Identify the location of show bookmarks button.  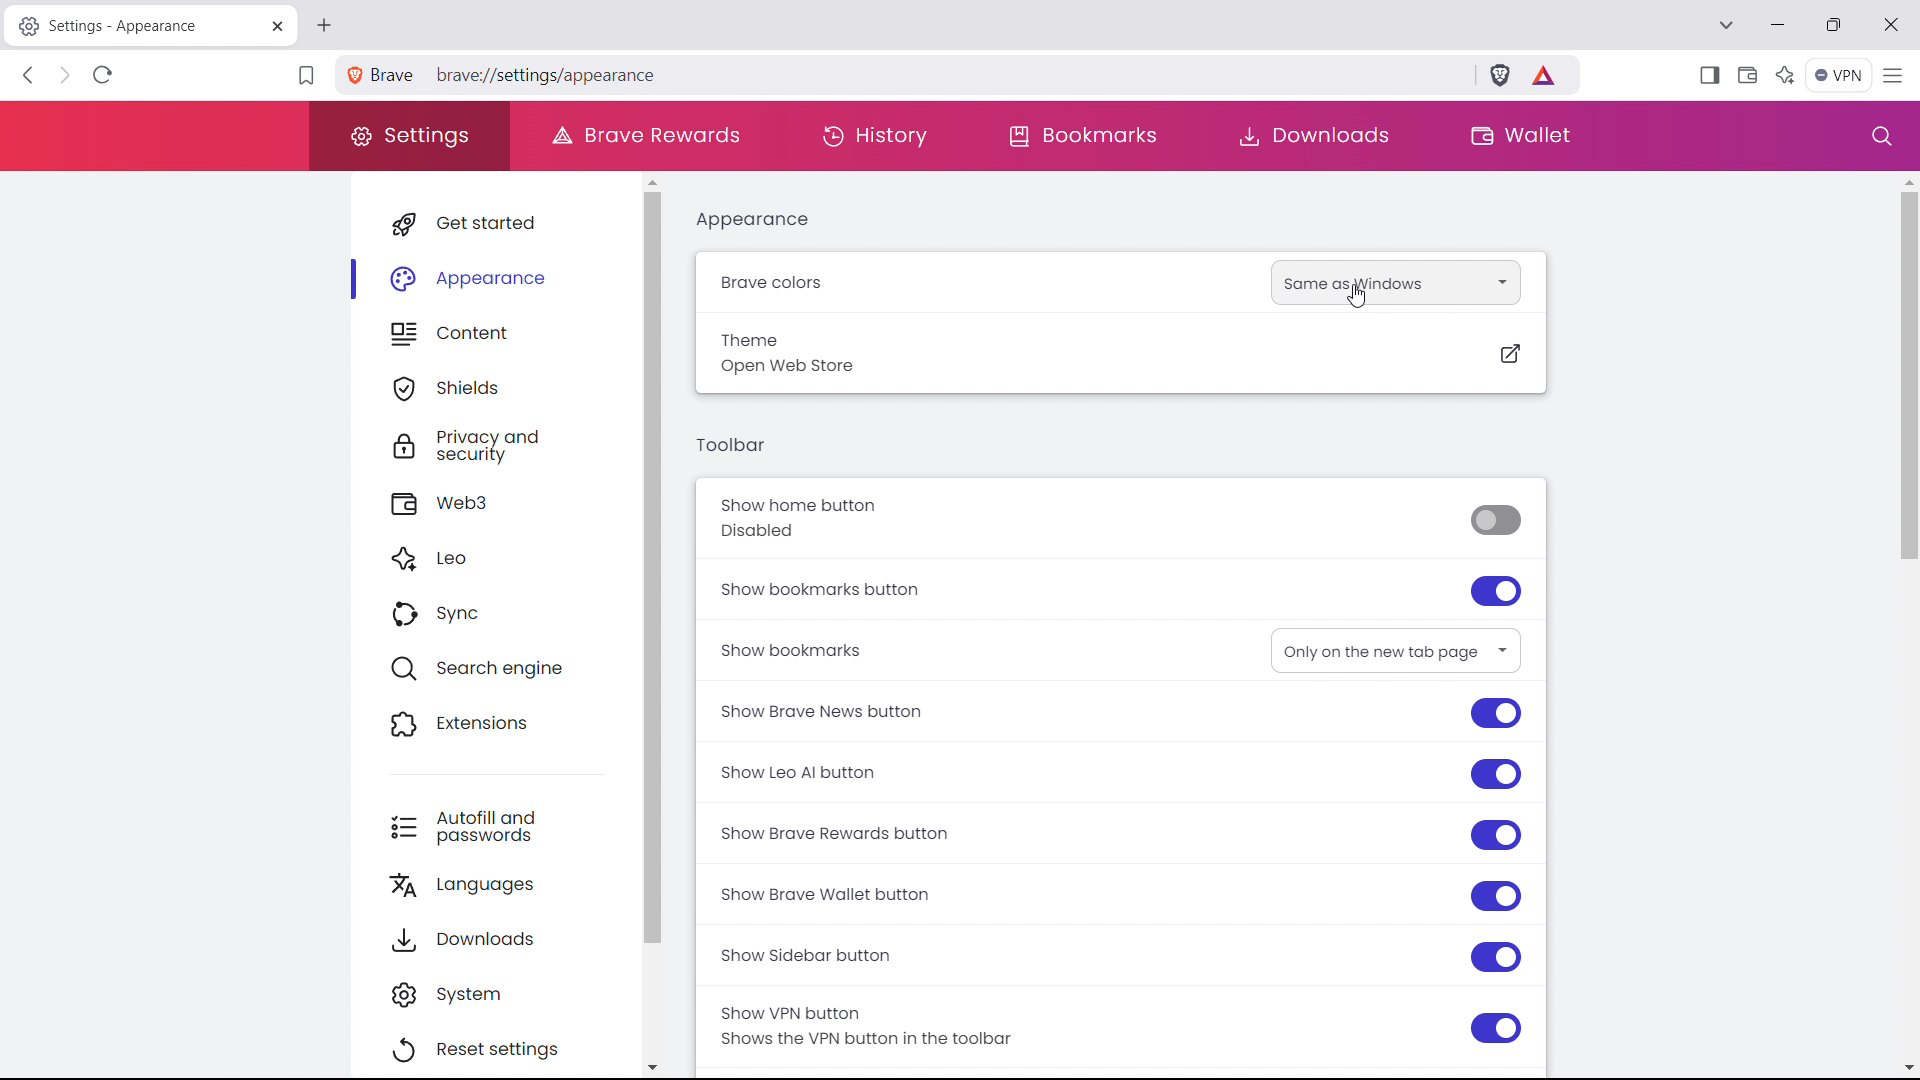
(1124, 586).